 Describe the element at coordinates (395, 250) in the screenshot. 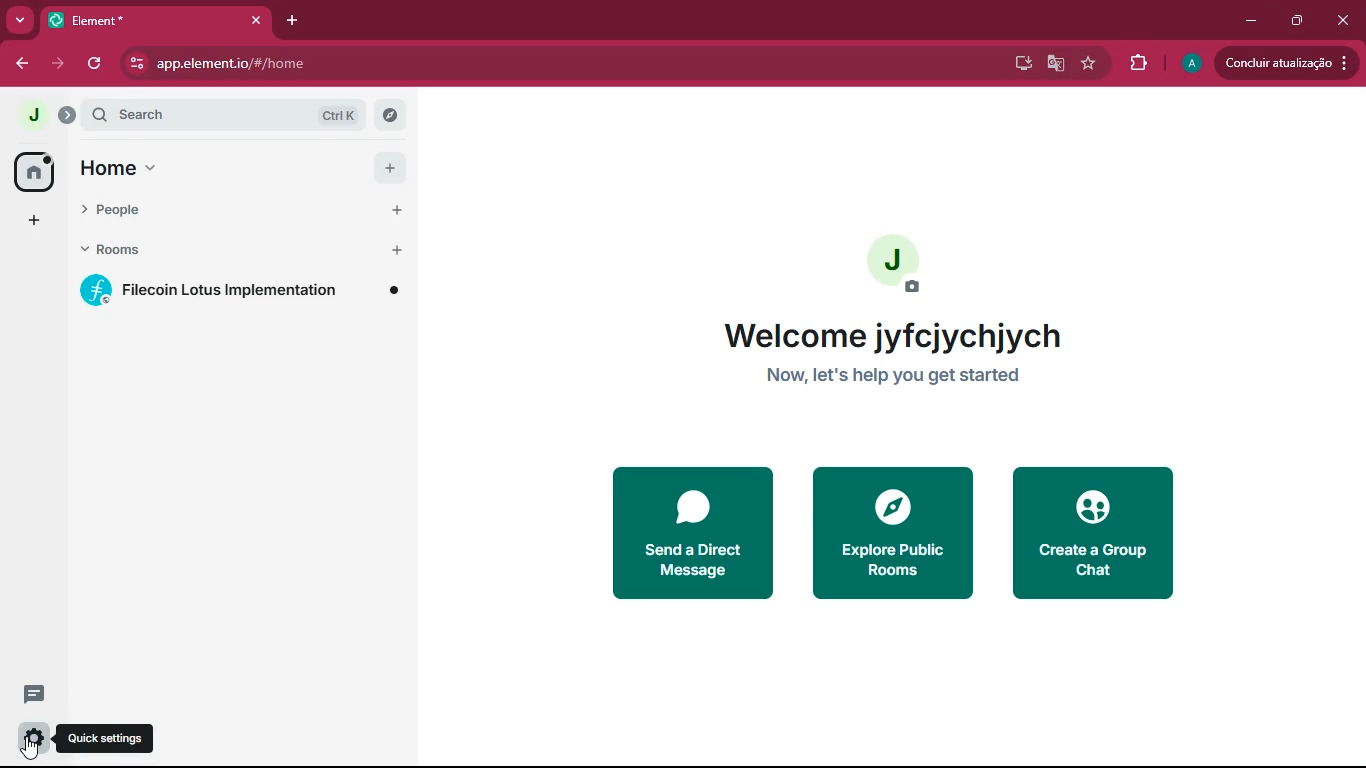

I see `add button` at that location.